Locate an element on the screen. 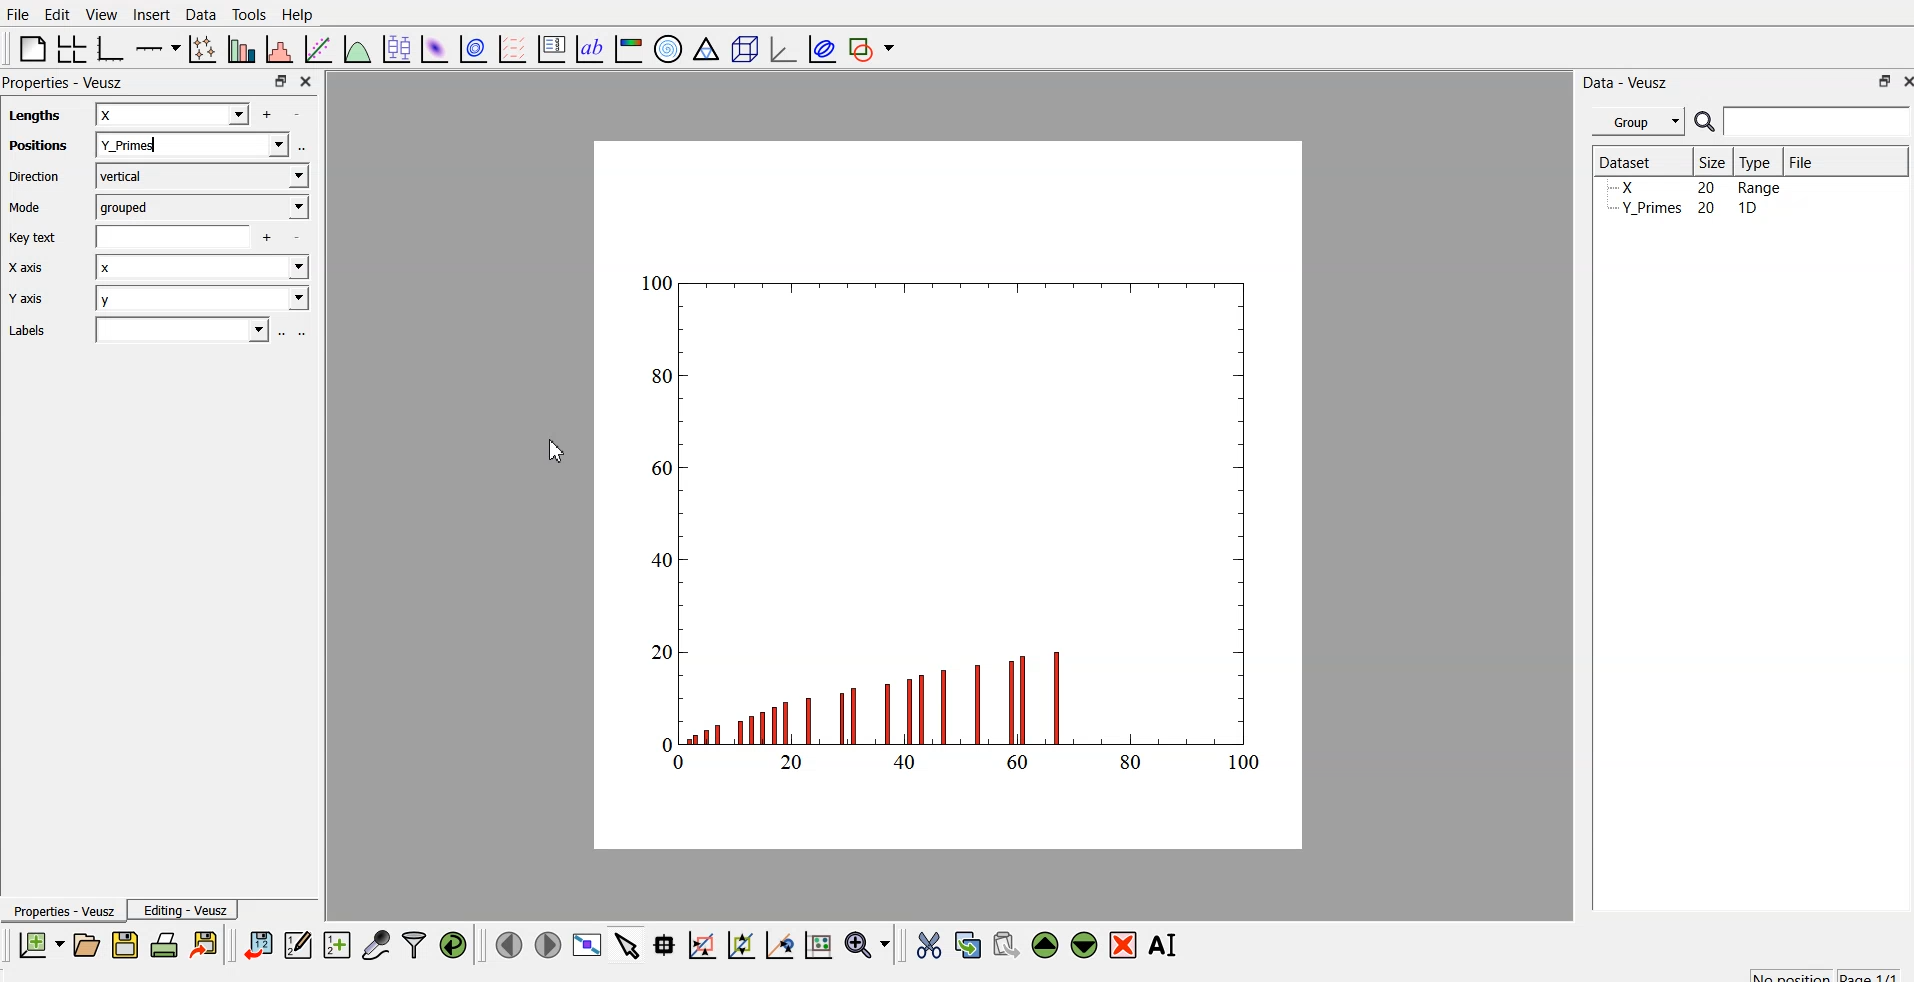  3D scene is located at coordinates (745, 51).